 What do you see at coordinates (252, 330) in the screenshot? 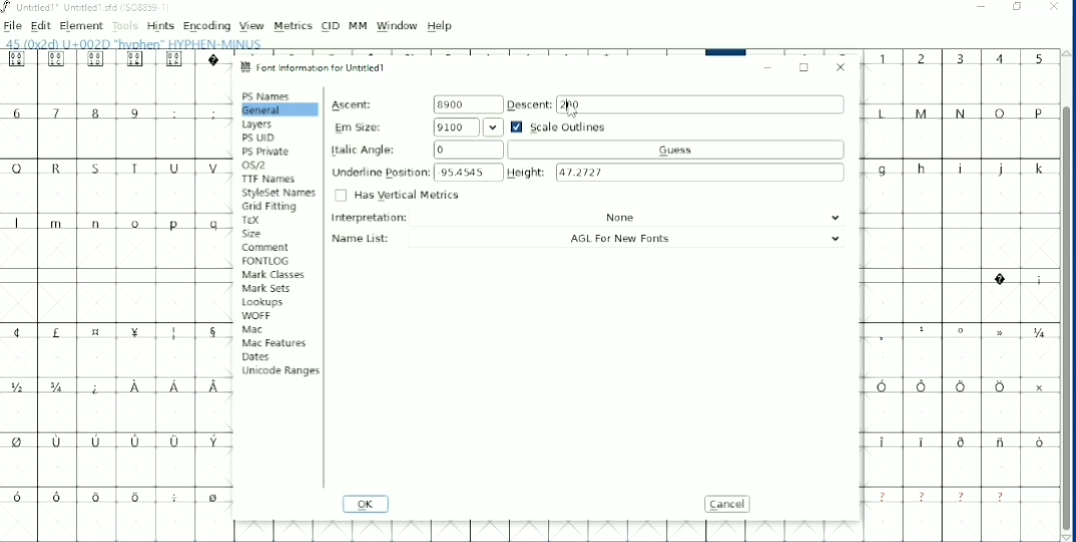
I see `Mac` at bounding box center [252, 330].